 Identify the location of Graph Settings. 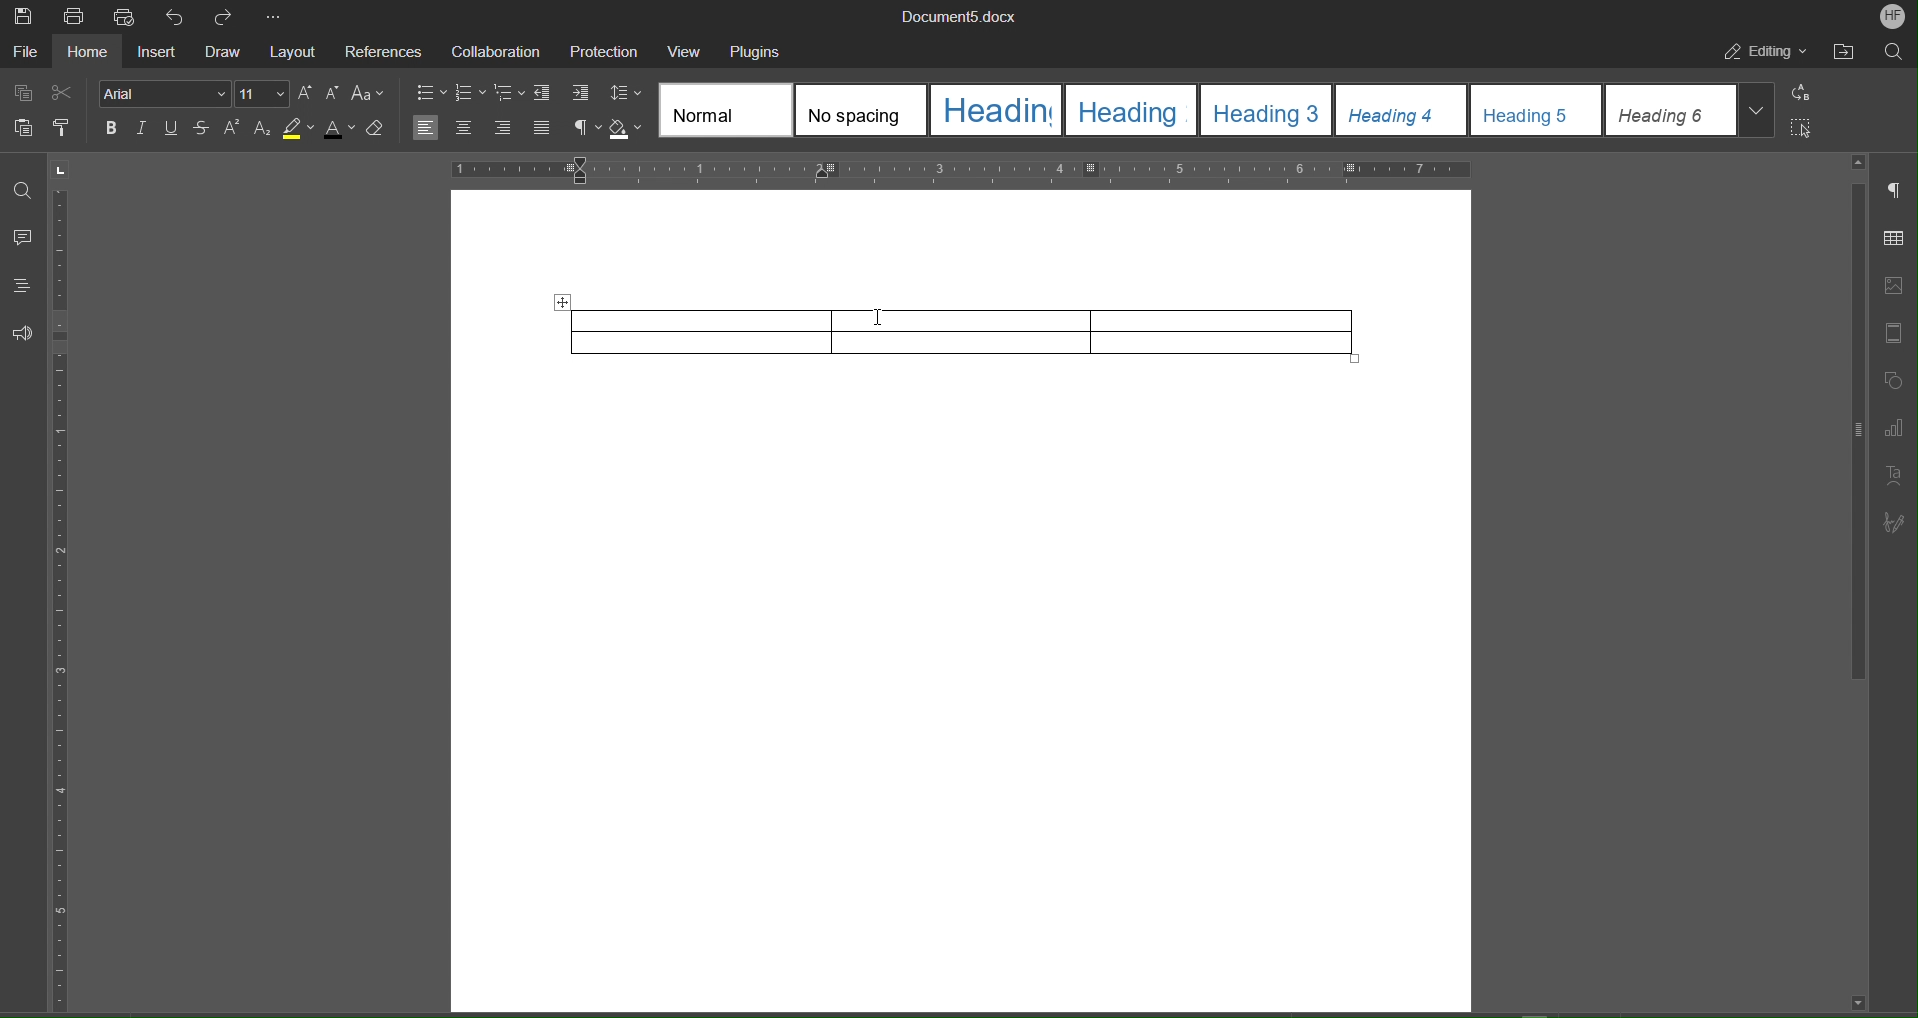
(1898, 425).